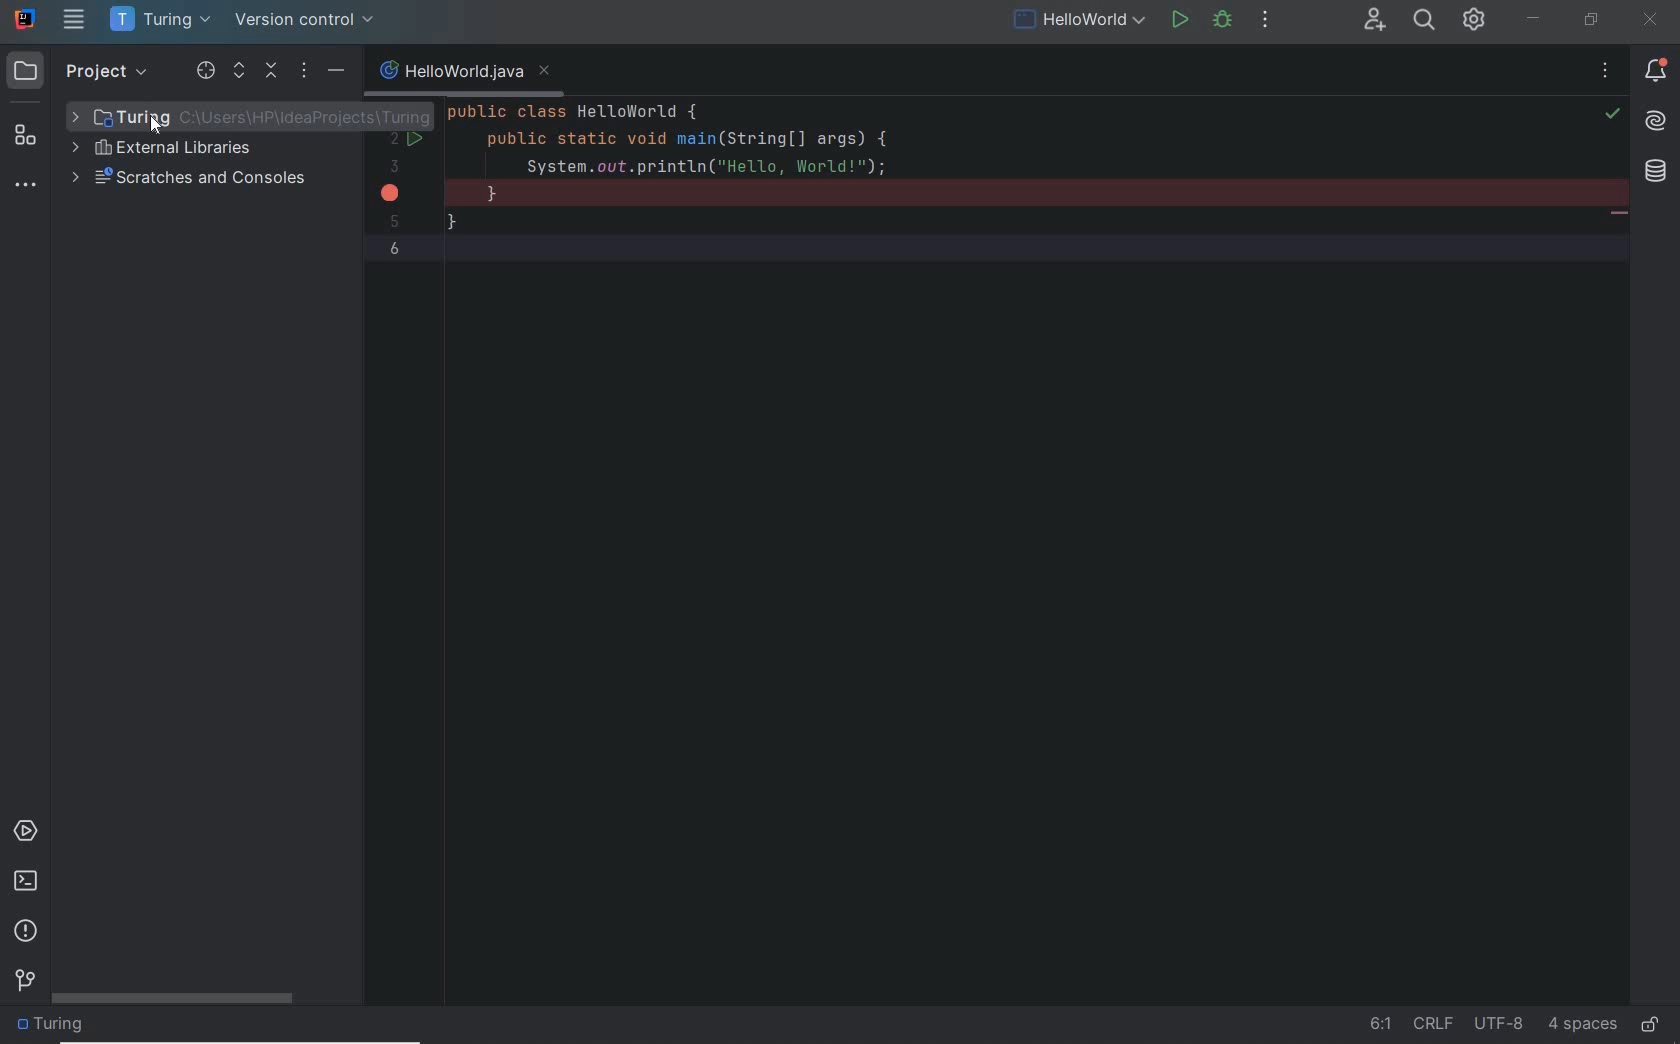  I want to click on project, so click(82, 69).